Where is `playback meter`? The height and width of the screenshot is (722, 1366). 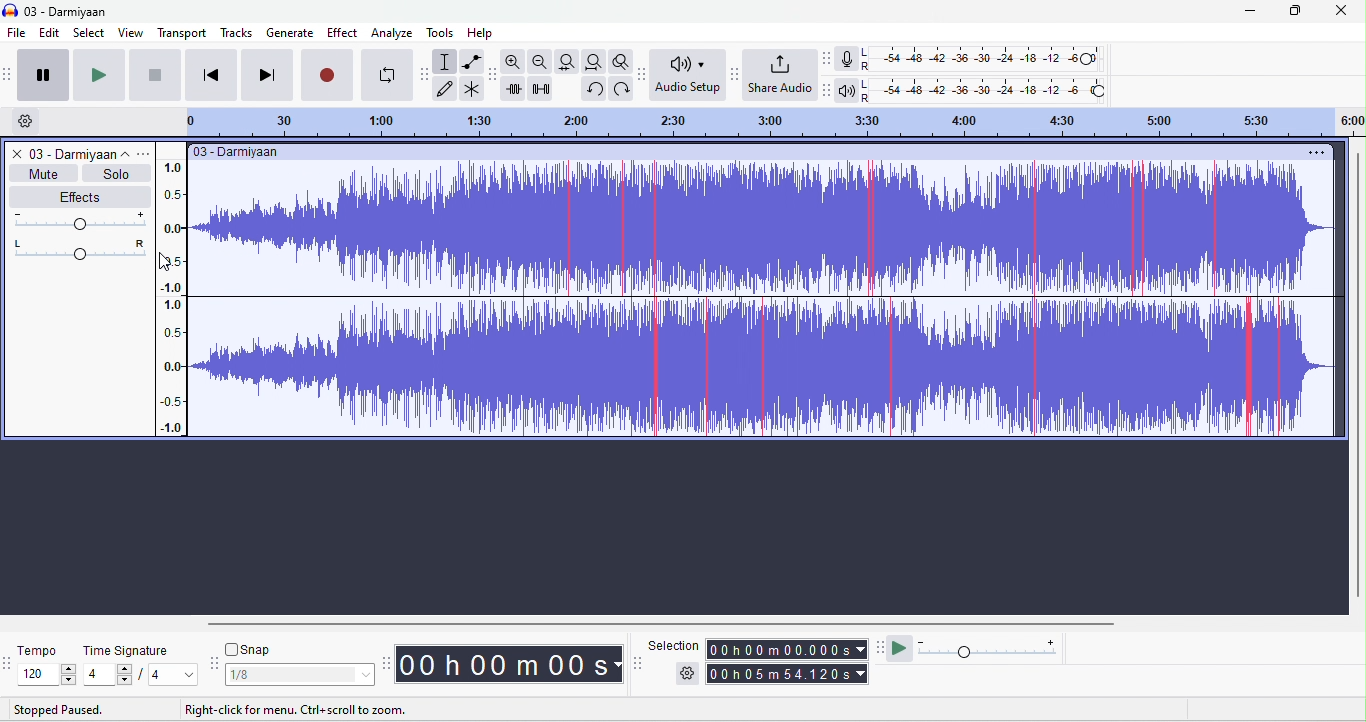
playback meter is located at coordinates (849, 91).